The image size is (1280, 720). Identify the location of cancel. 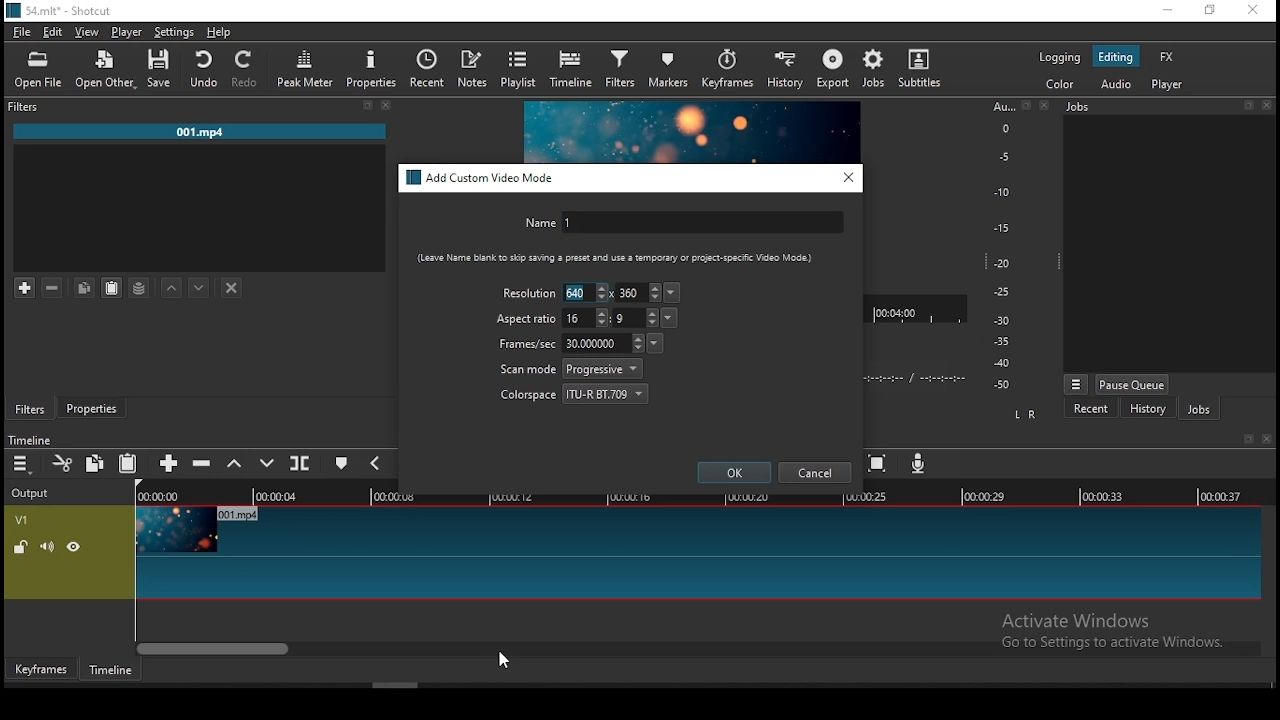
(815, 473).